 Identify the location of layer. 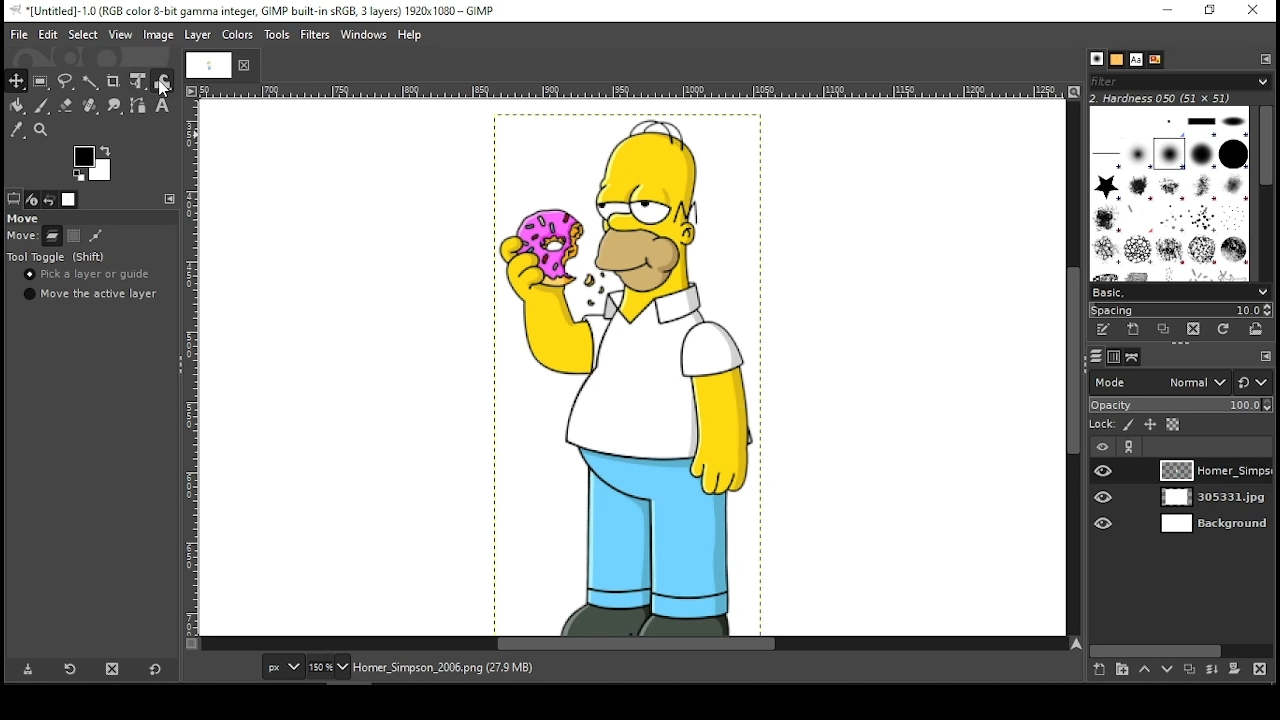
(197, 35).